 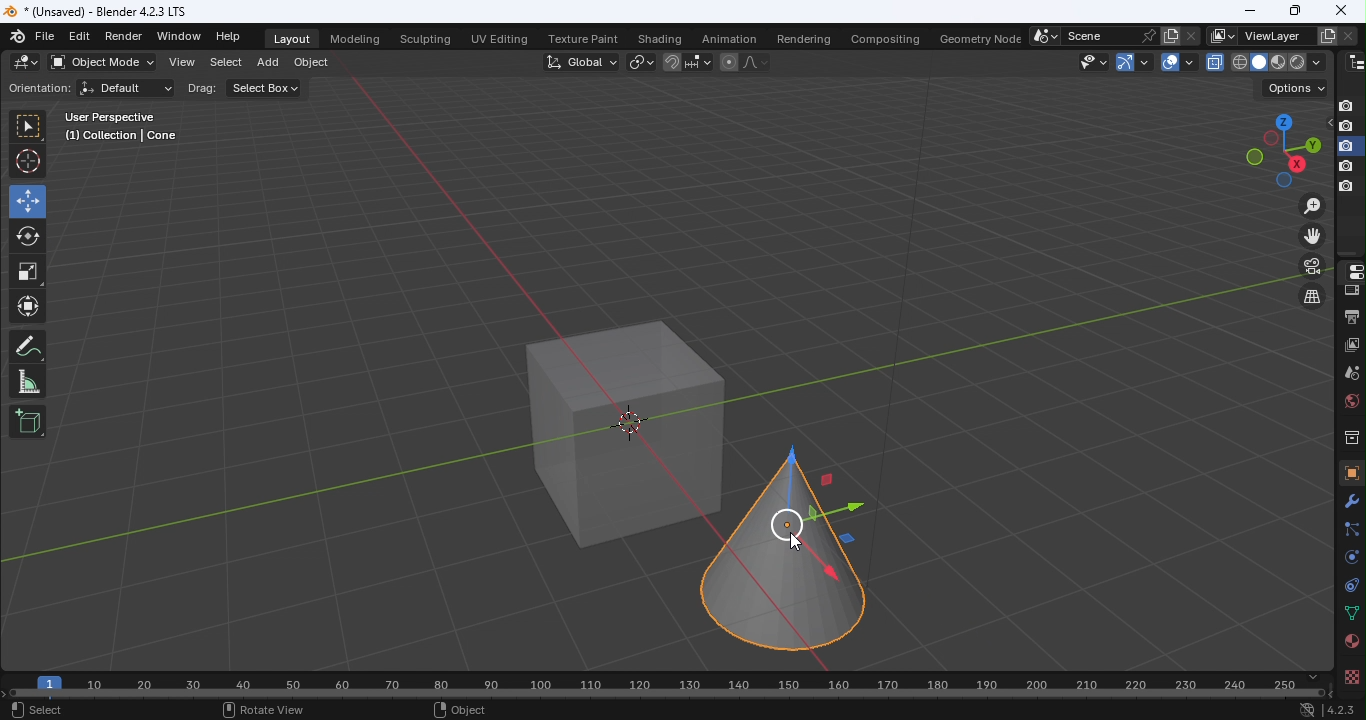 What do you see at coordinates (1295, 88) in the screenshot?
I see `Drop down menu` at bounding box center [1295, 88].